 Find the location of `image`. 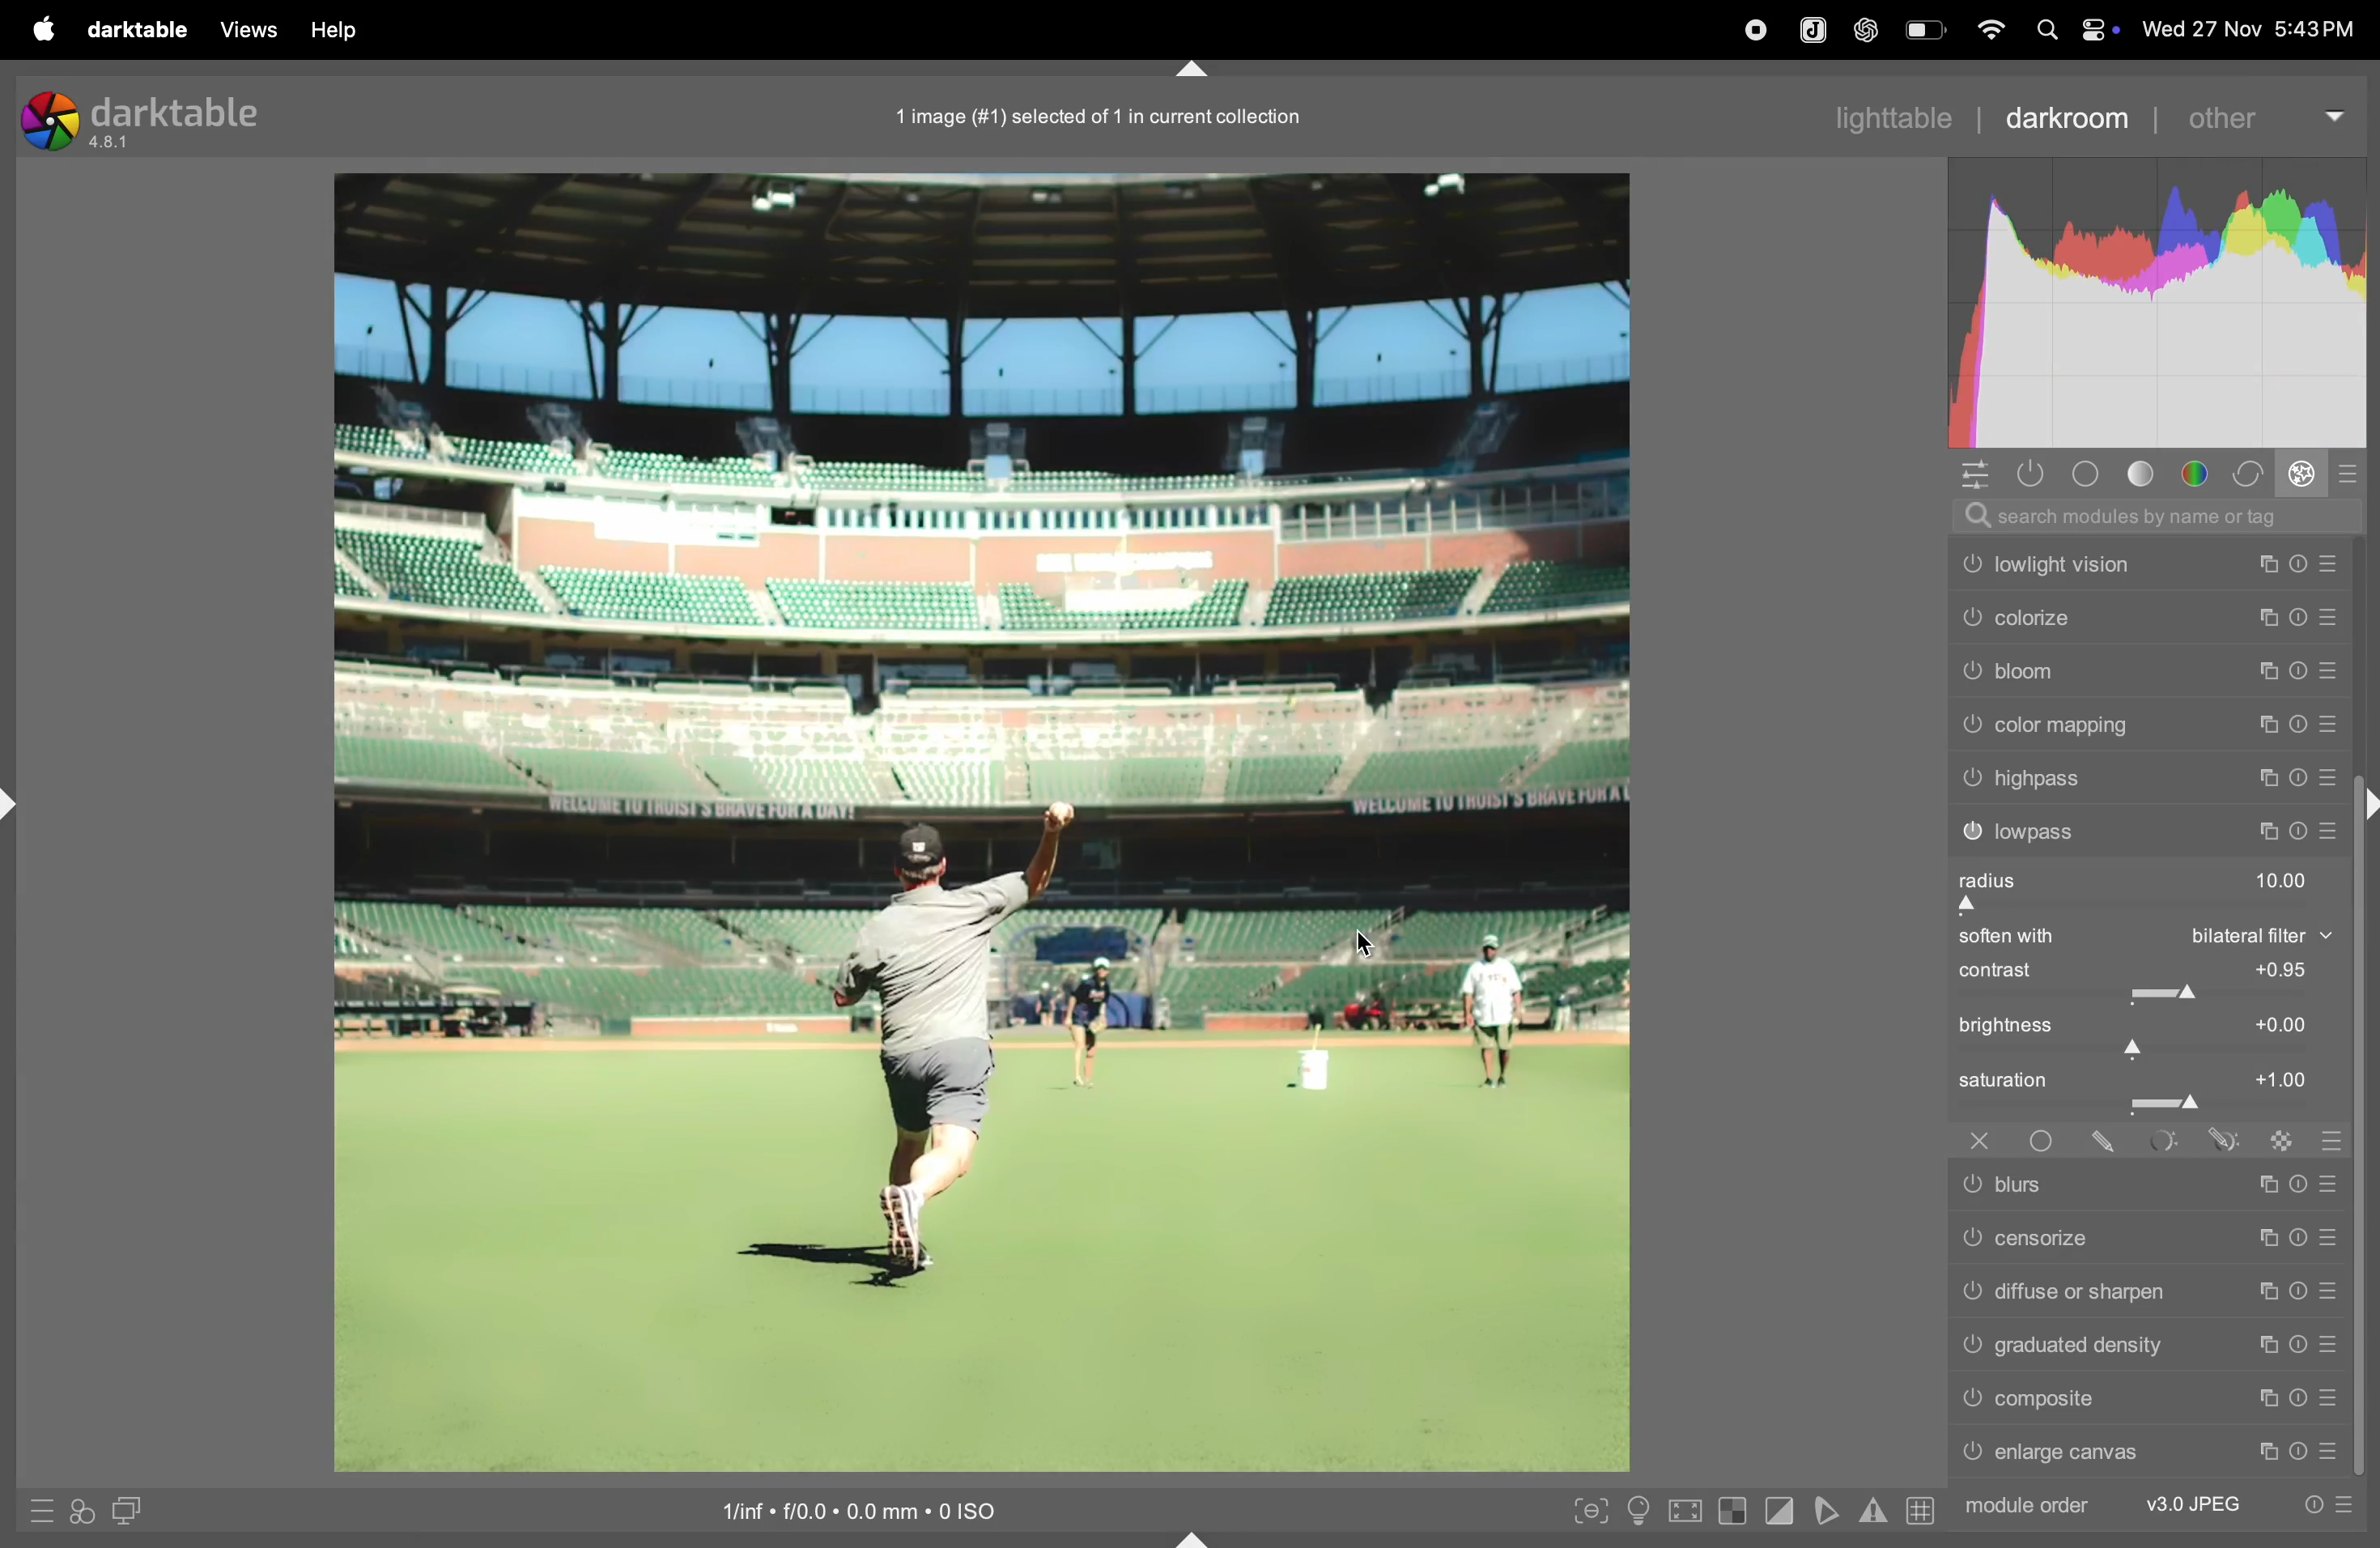

image is located at coordinates (981, 818).